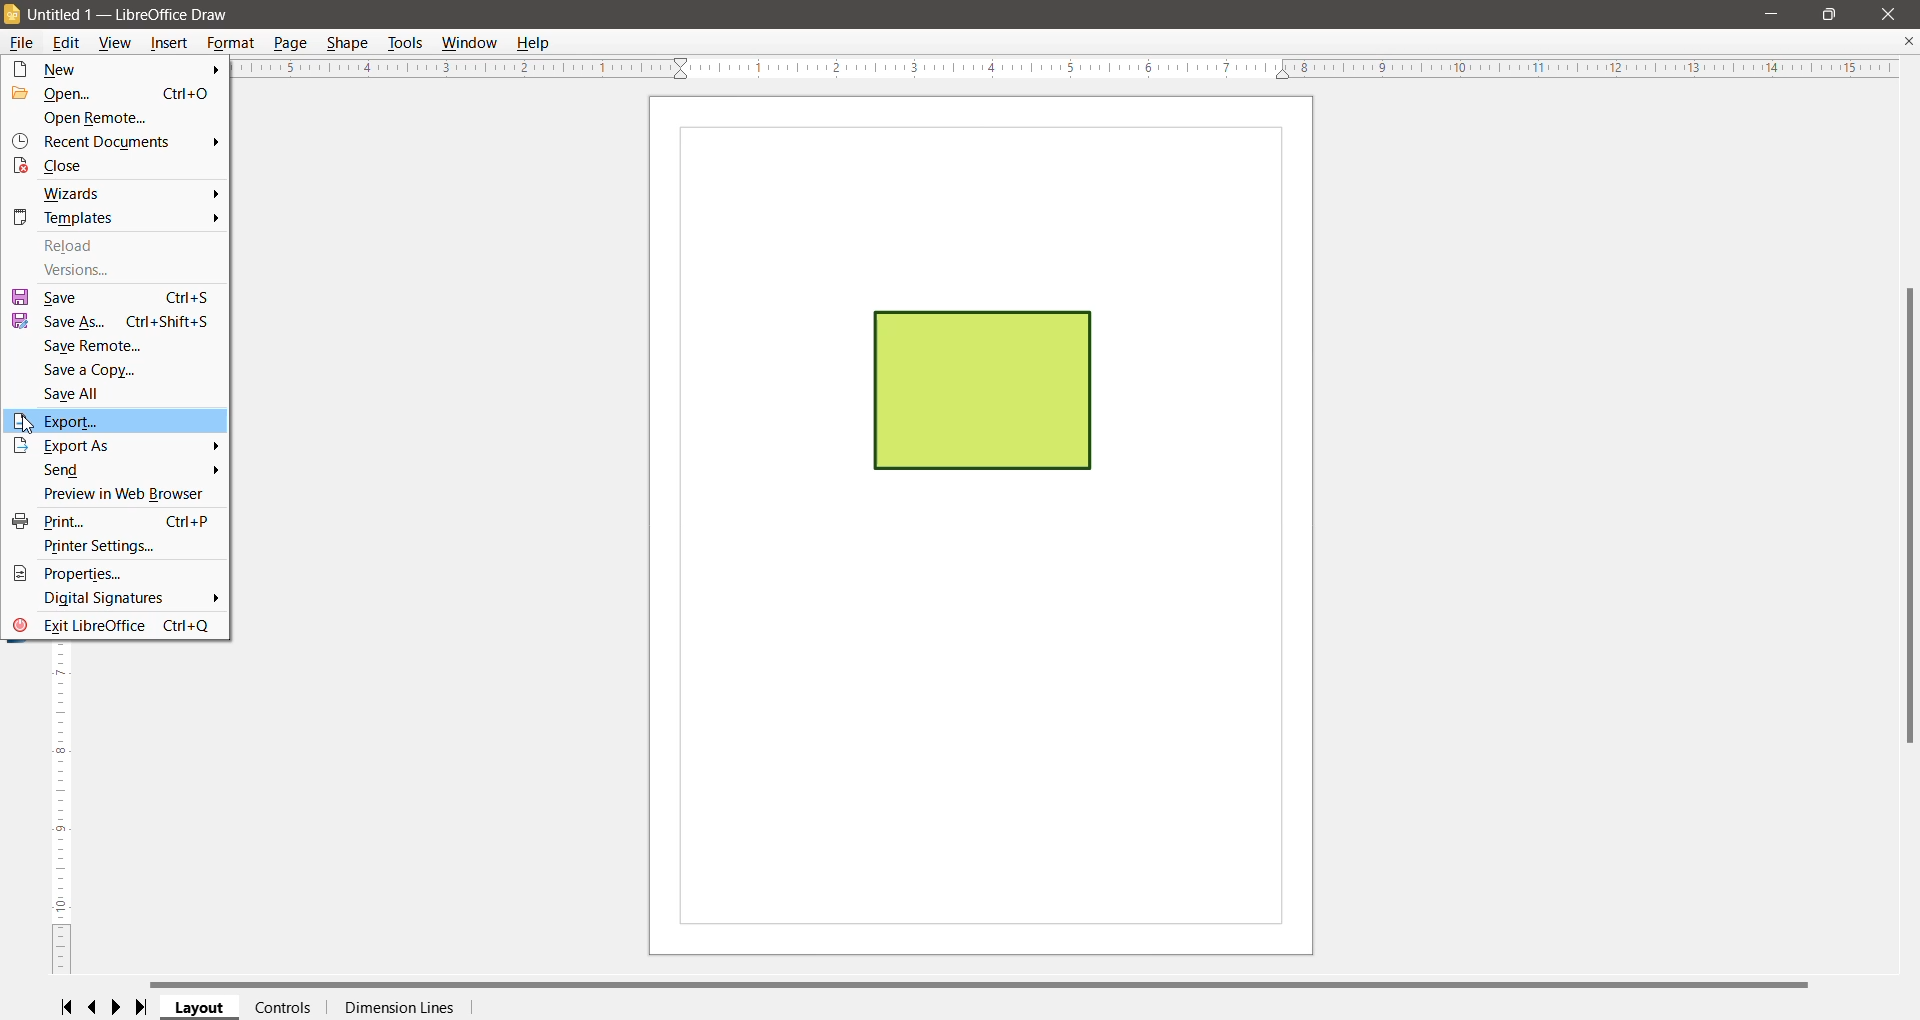  What do you see at coordinates (293, 44) in the screenshot?
I see `Page` at bounding box center [293, 44].